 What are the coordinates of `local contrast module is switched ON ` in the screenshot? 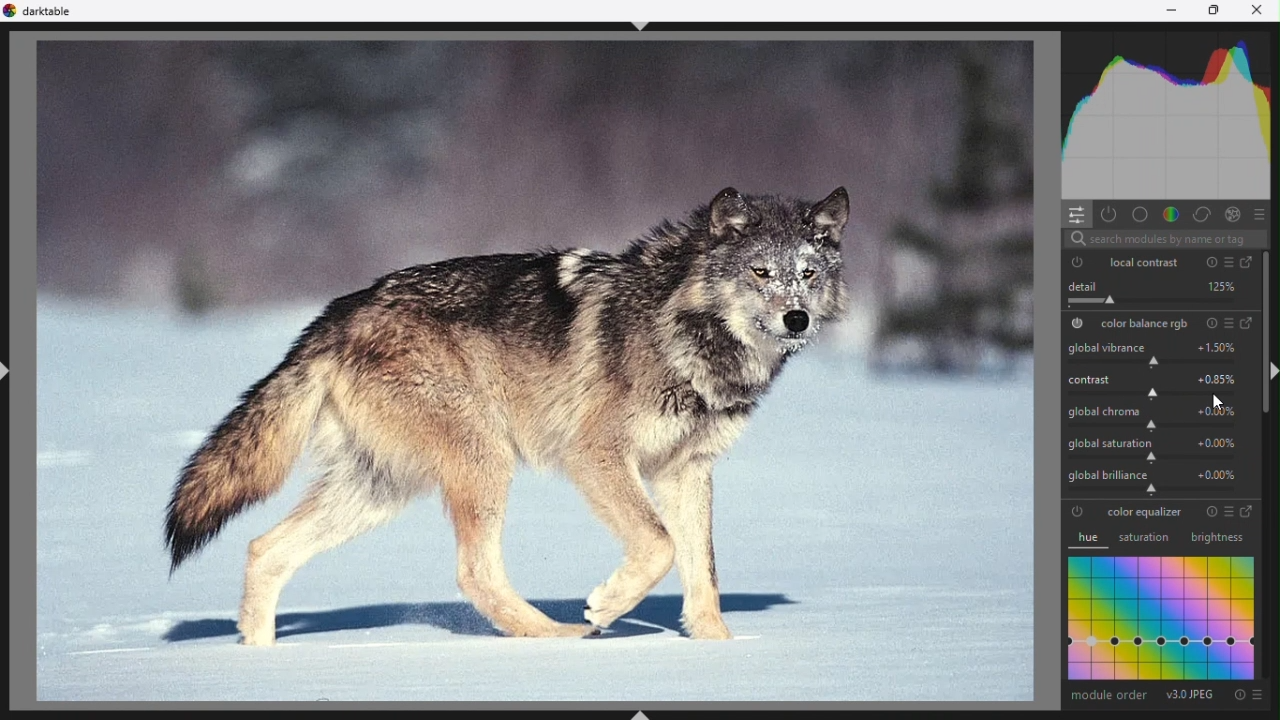 It's located at (1078, 262).